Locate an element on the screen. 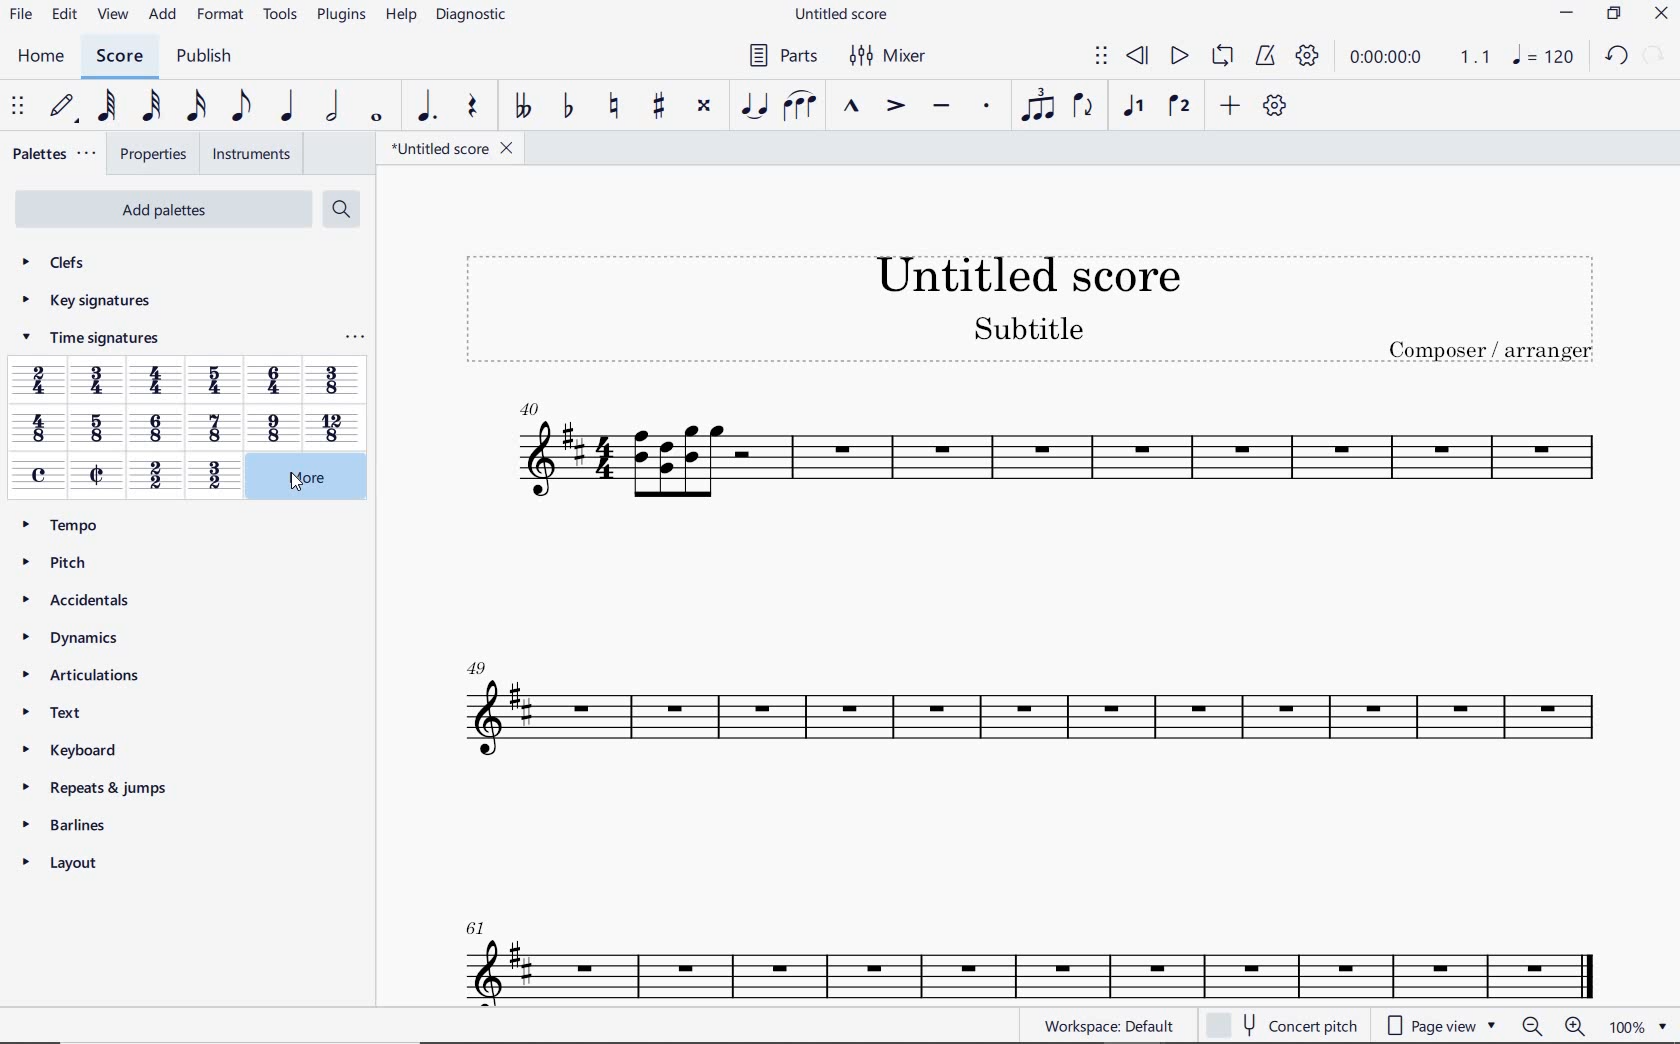 The height and width of the screenshot is (1044, 1680). 12/8 is located at coordinates (331, 427).